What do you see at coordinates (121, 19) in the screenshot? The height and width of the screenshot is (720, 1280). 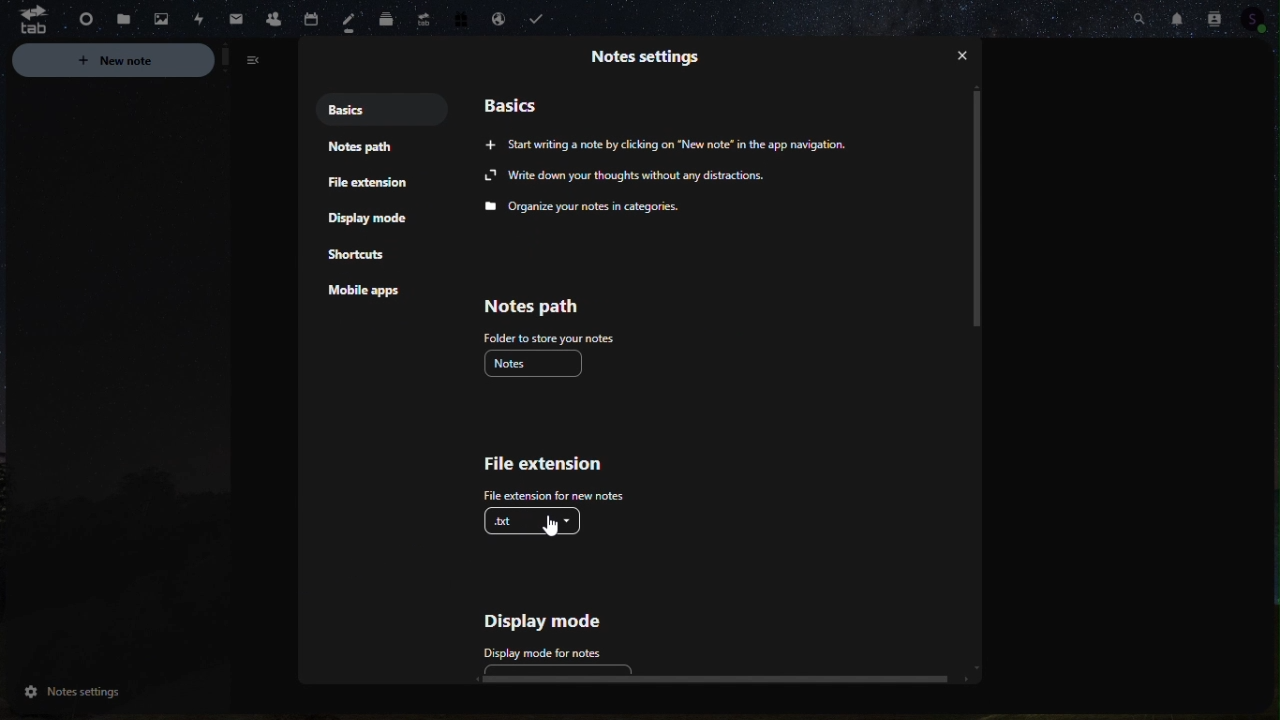 I see `Files` at bounding box center [121, 19].